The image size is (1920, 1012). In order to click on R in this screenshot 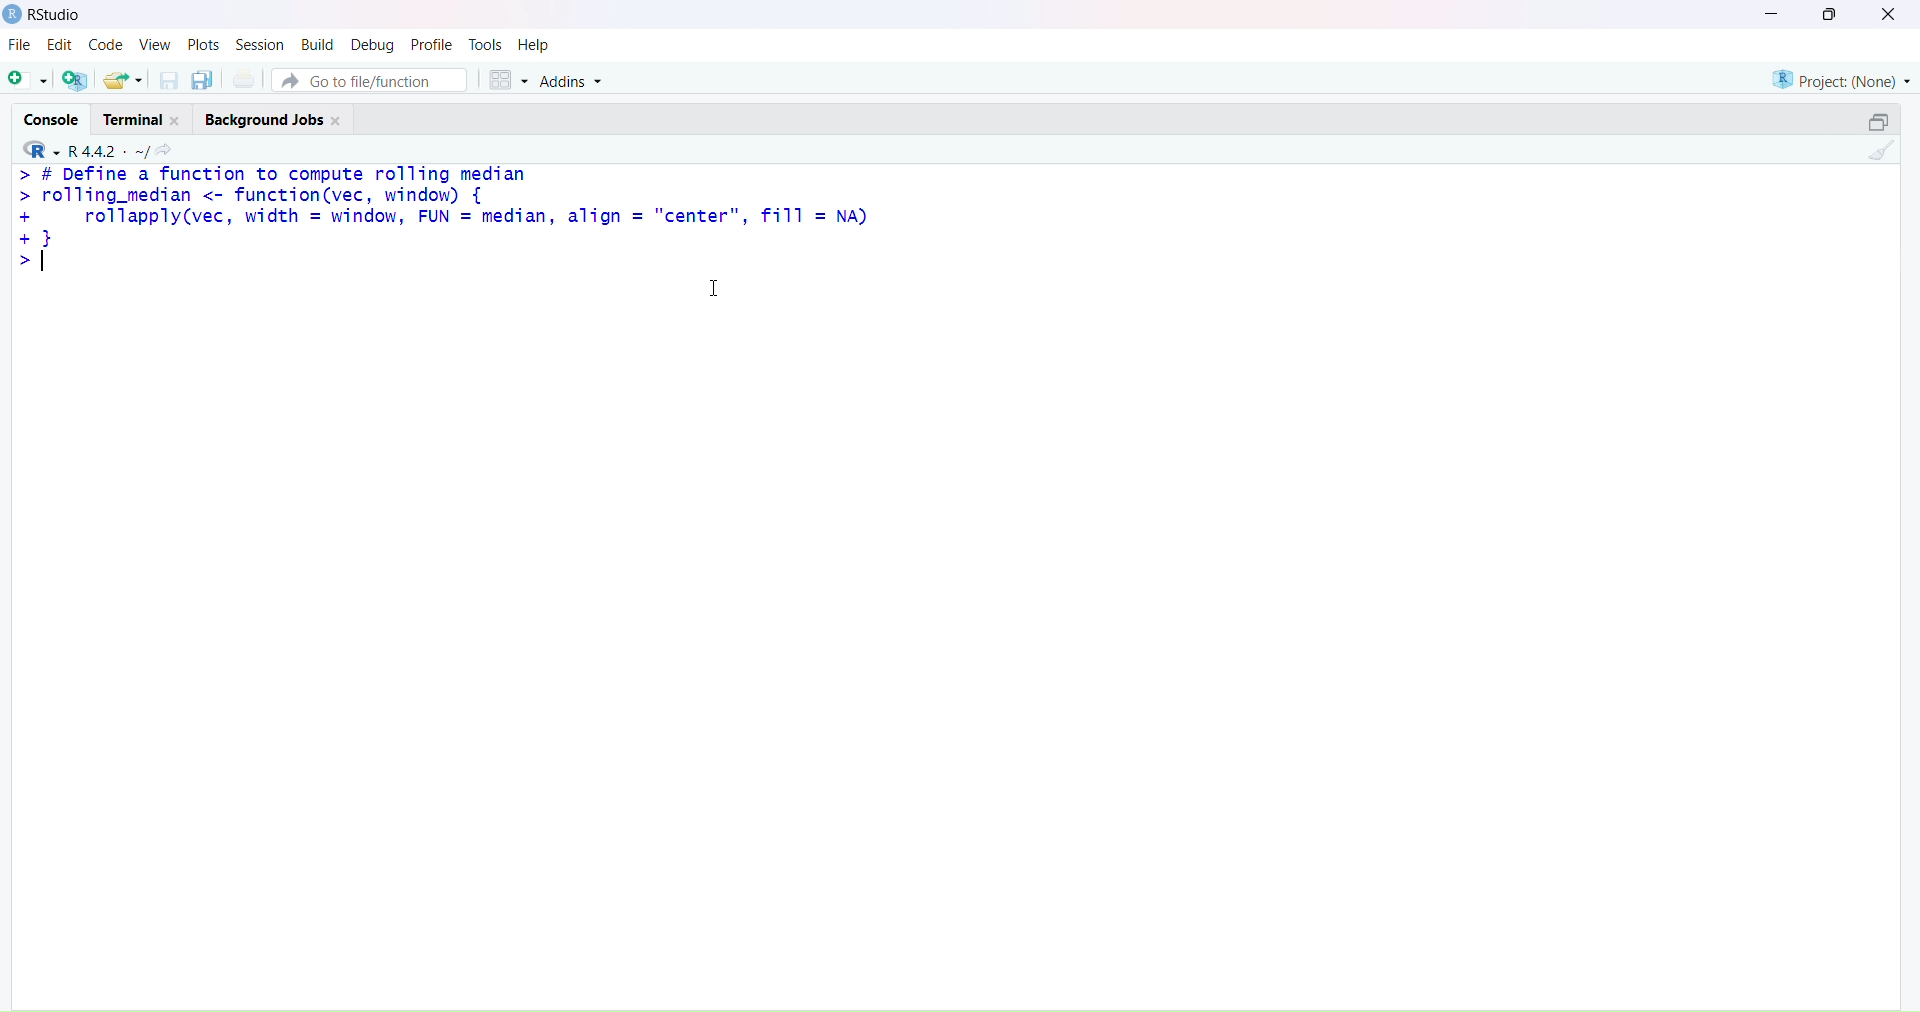, I will do `click(42, 149)`.